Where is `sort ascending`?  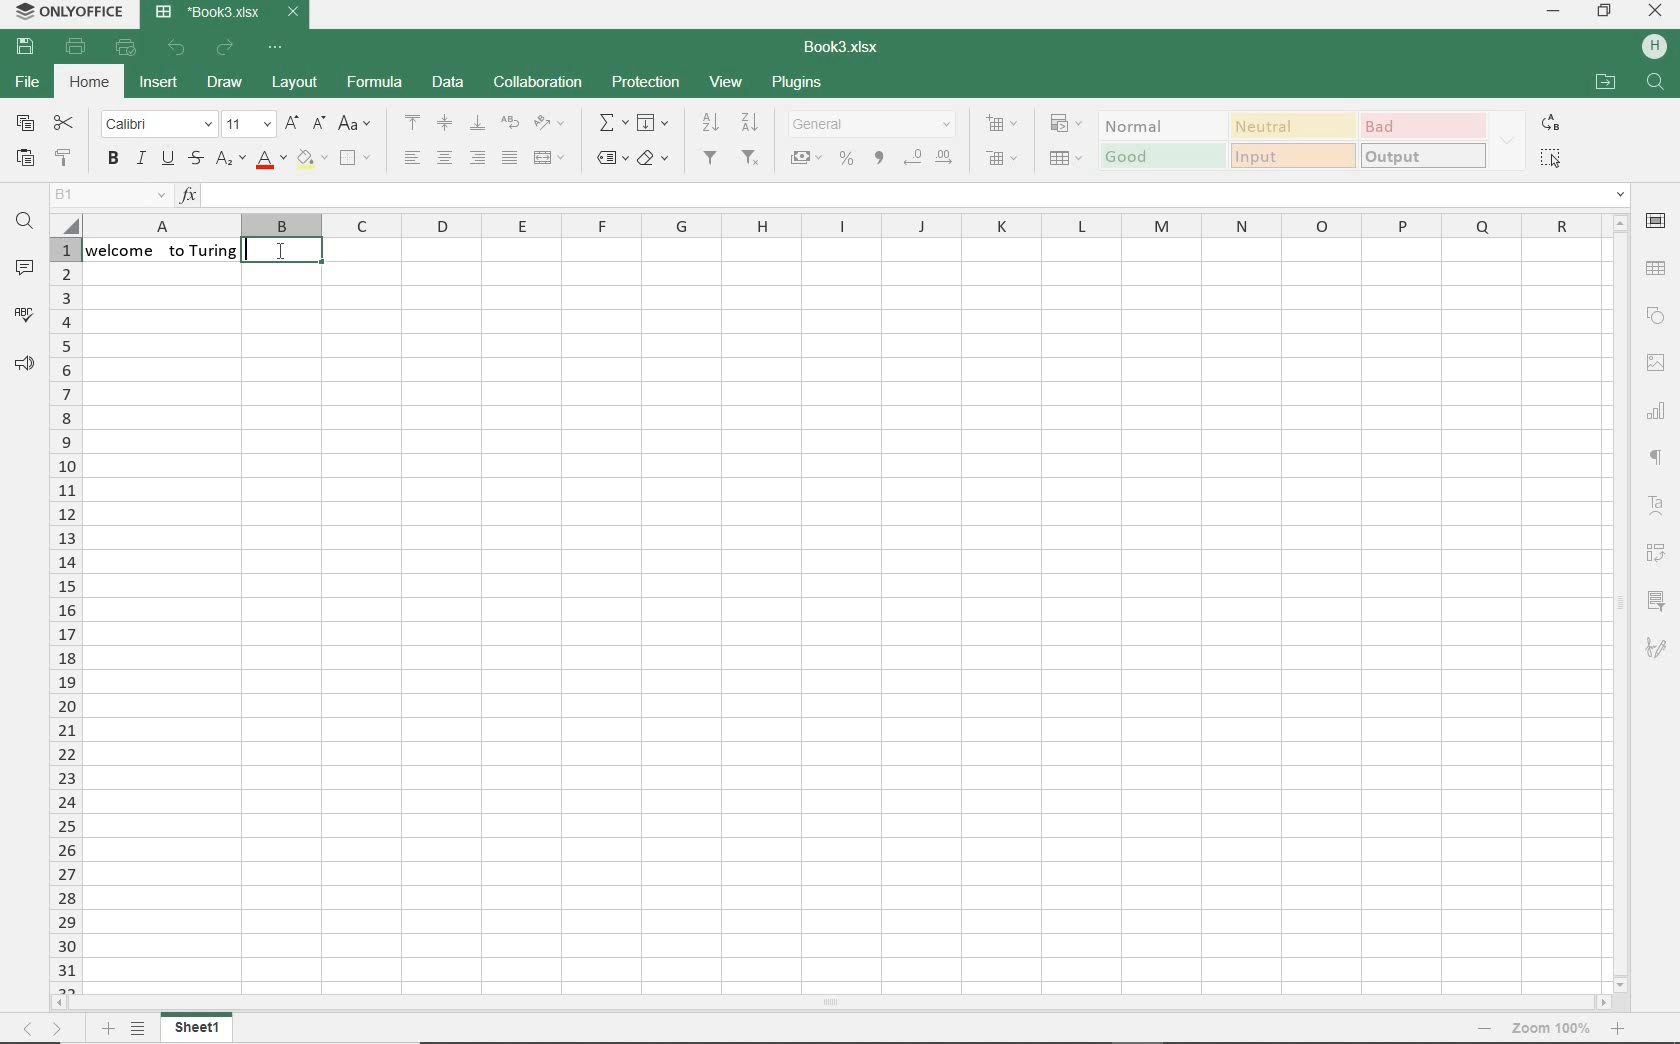
sort ascending is located at coordinates (711, 123).